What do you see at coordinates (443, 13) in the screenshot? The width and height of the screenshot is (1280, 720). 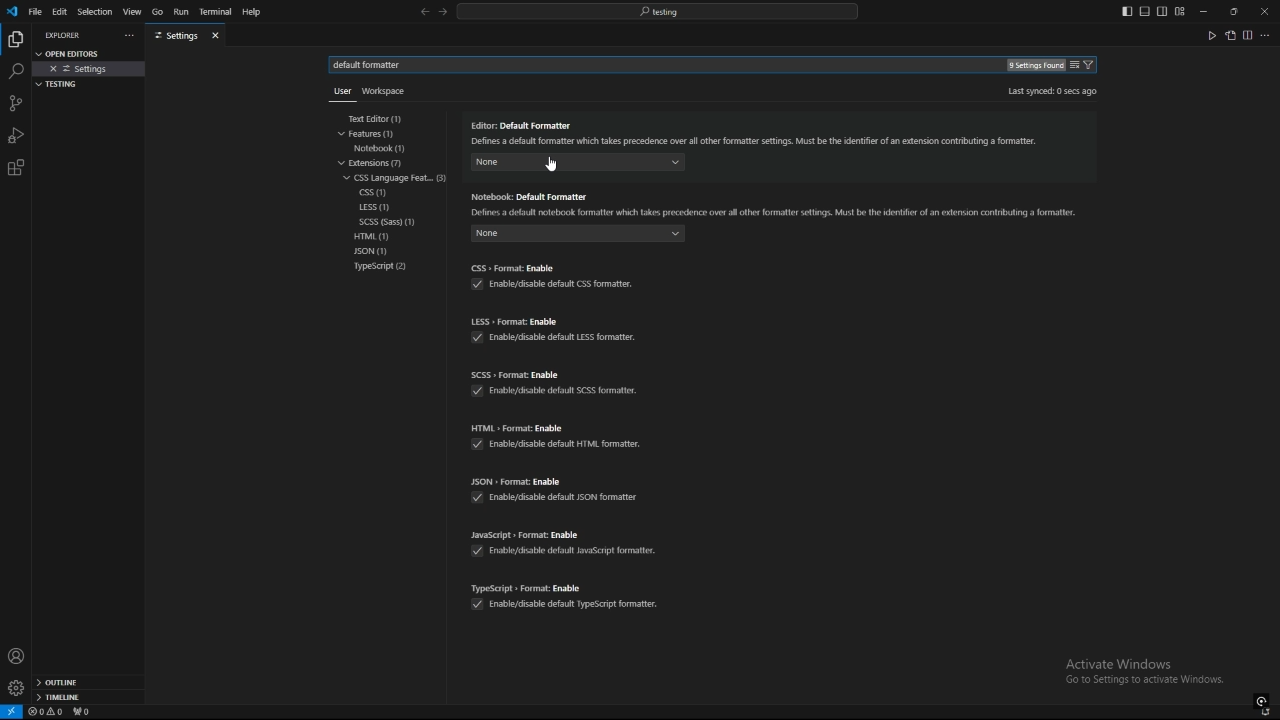 I see `forward` at bounding box center [443, 13].